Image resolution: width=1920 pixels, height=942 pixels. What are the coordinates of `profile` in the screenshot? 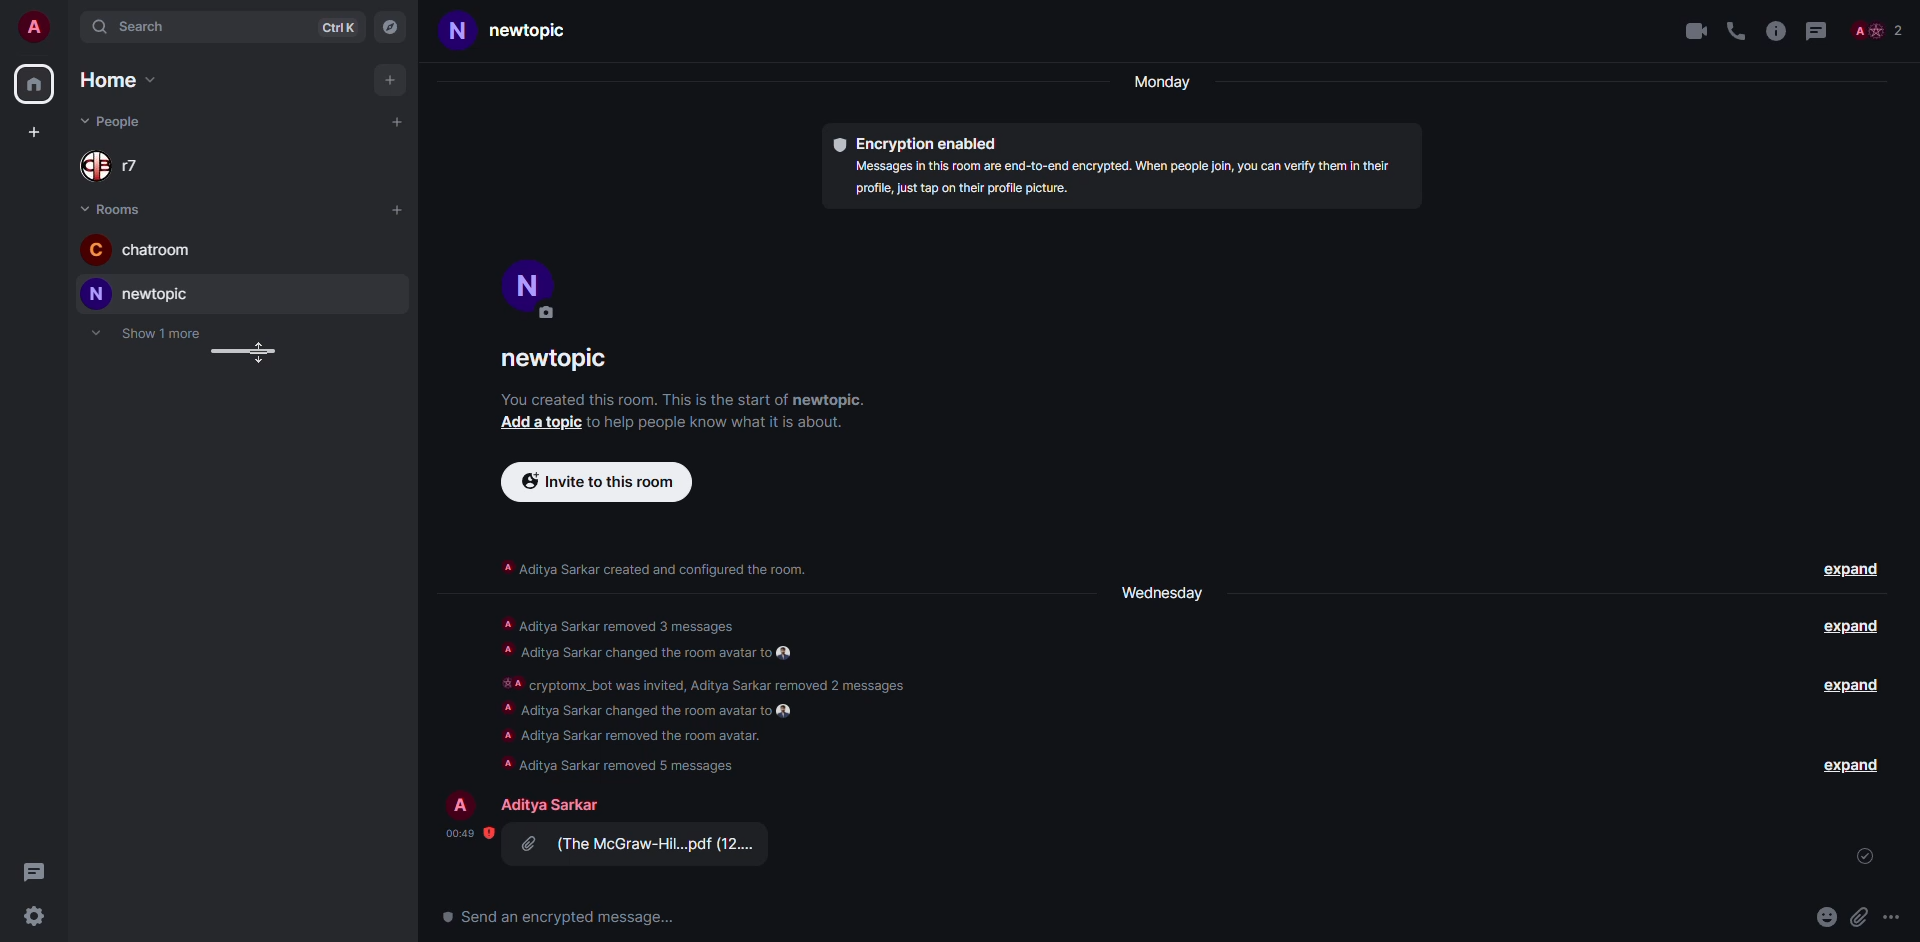 It's located at (31, 26).